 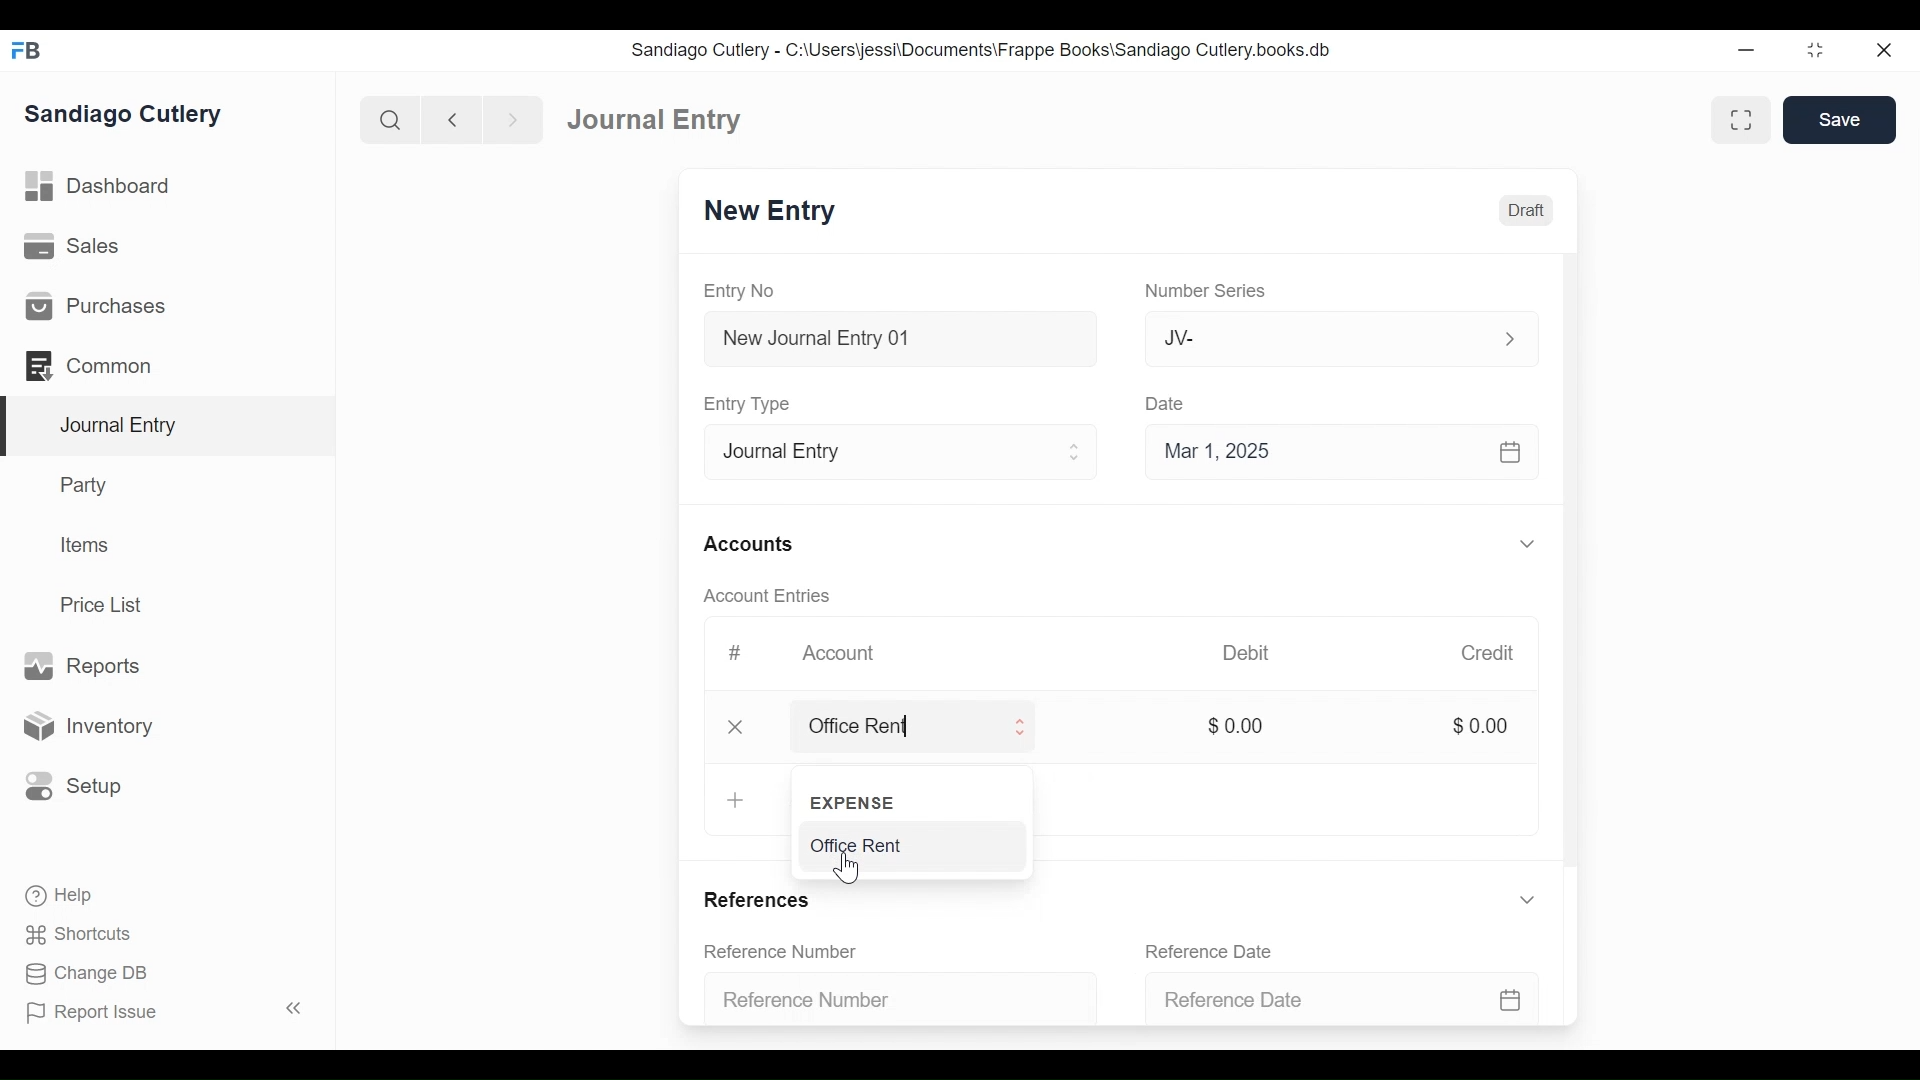 What do you see at coordinates (1328, 339) in the screenshot?
I see `Jv-` at bounding box center [1328, 339].